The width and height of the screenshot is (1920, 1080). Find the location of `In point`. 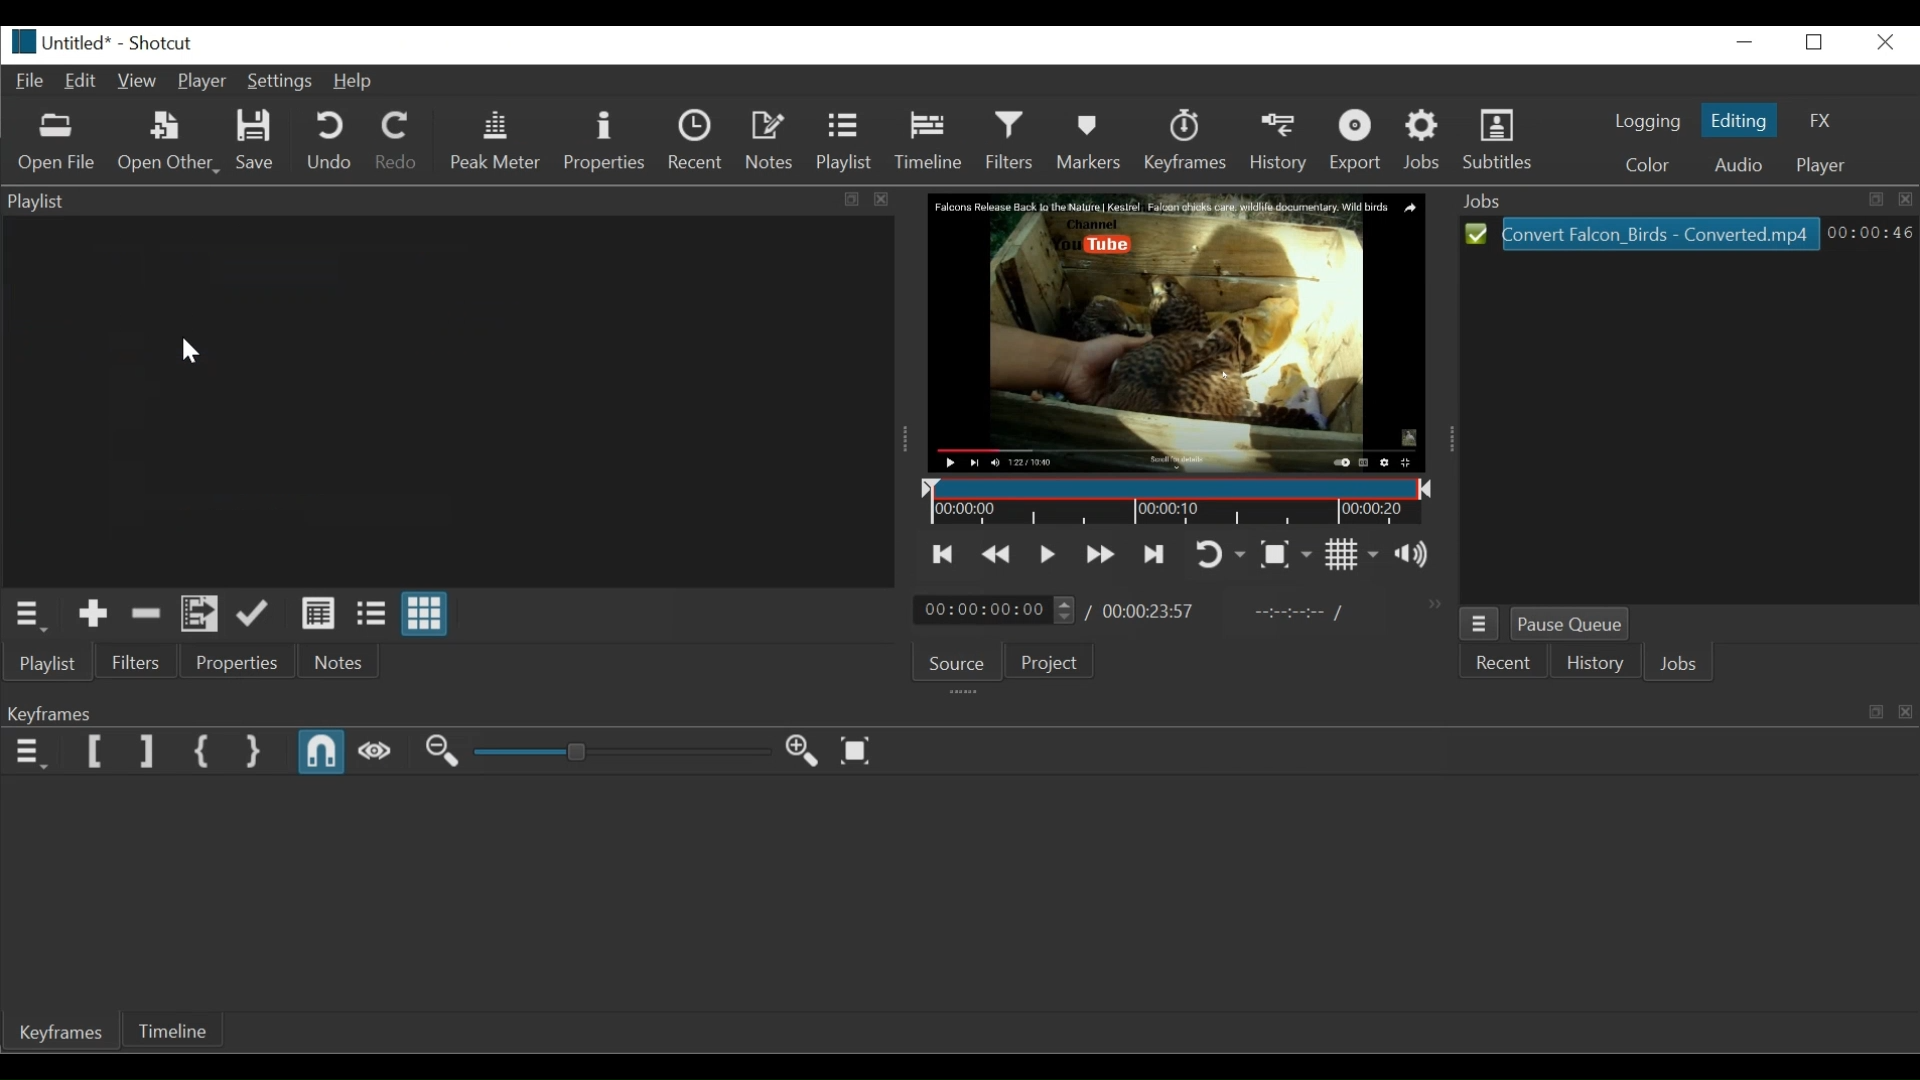

In point is located at coordinates (1295, 614).